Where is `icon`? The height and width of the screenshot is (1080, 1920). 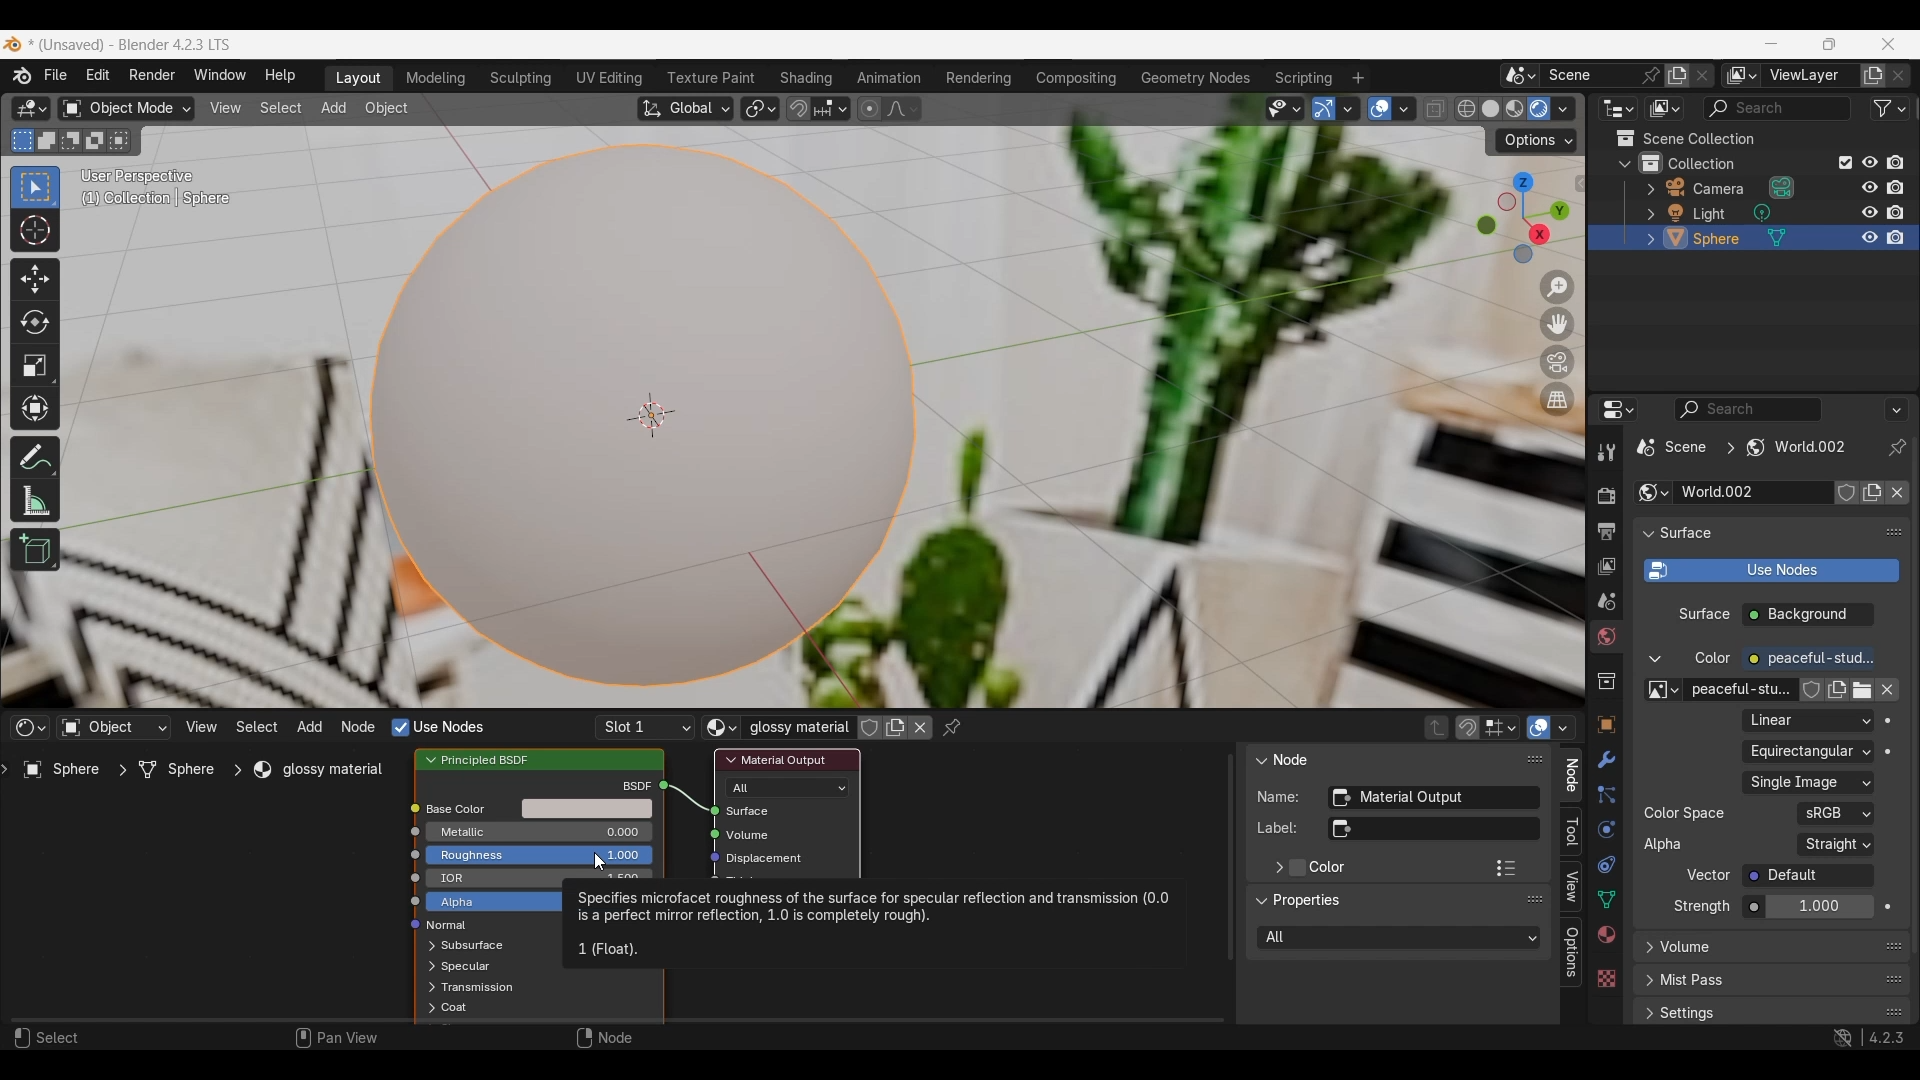 icon is located at coordinates (701, 811).